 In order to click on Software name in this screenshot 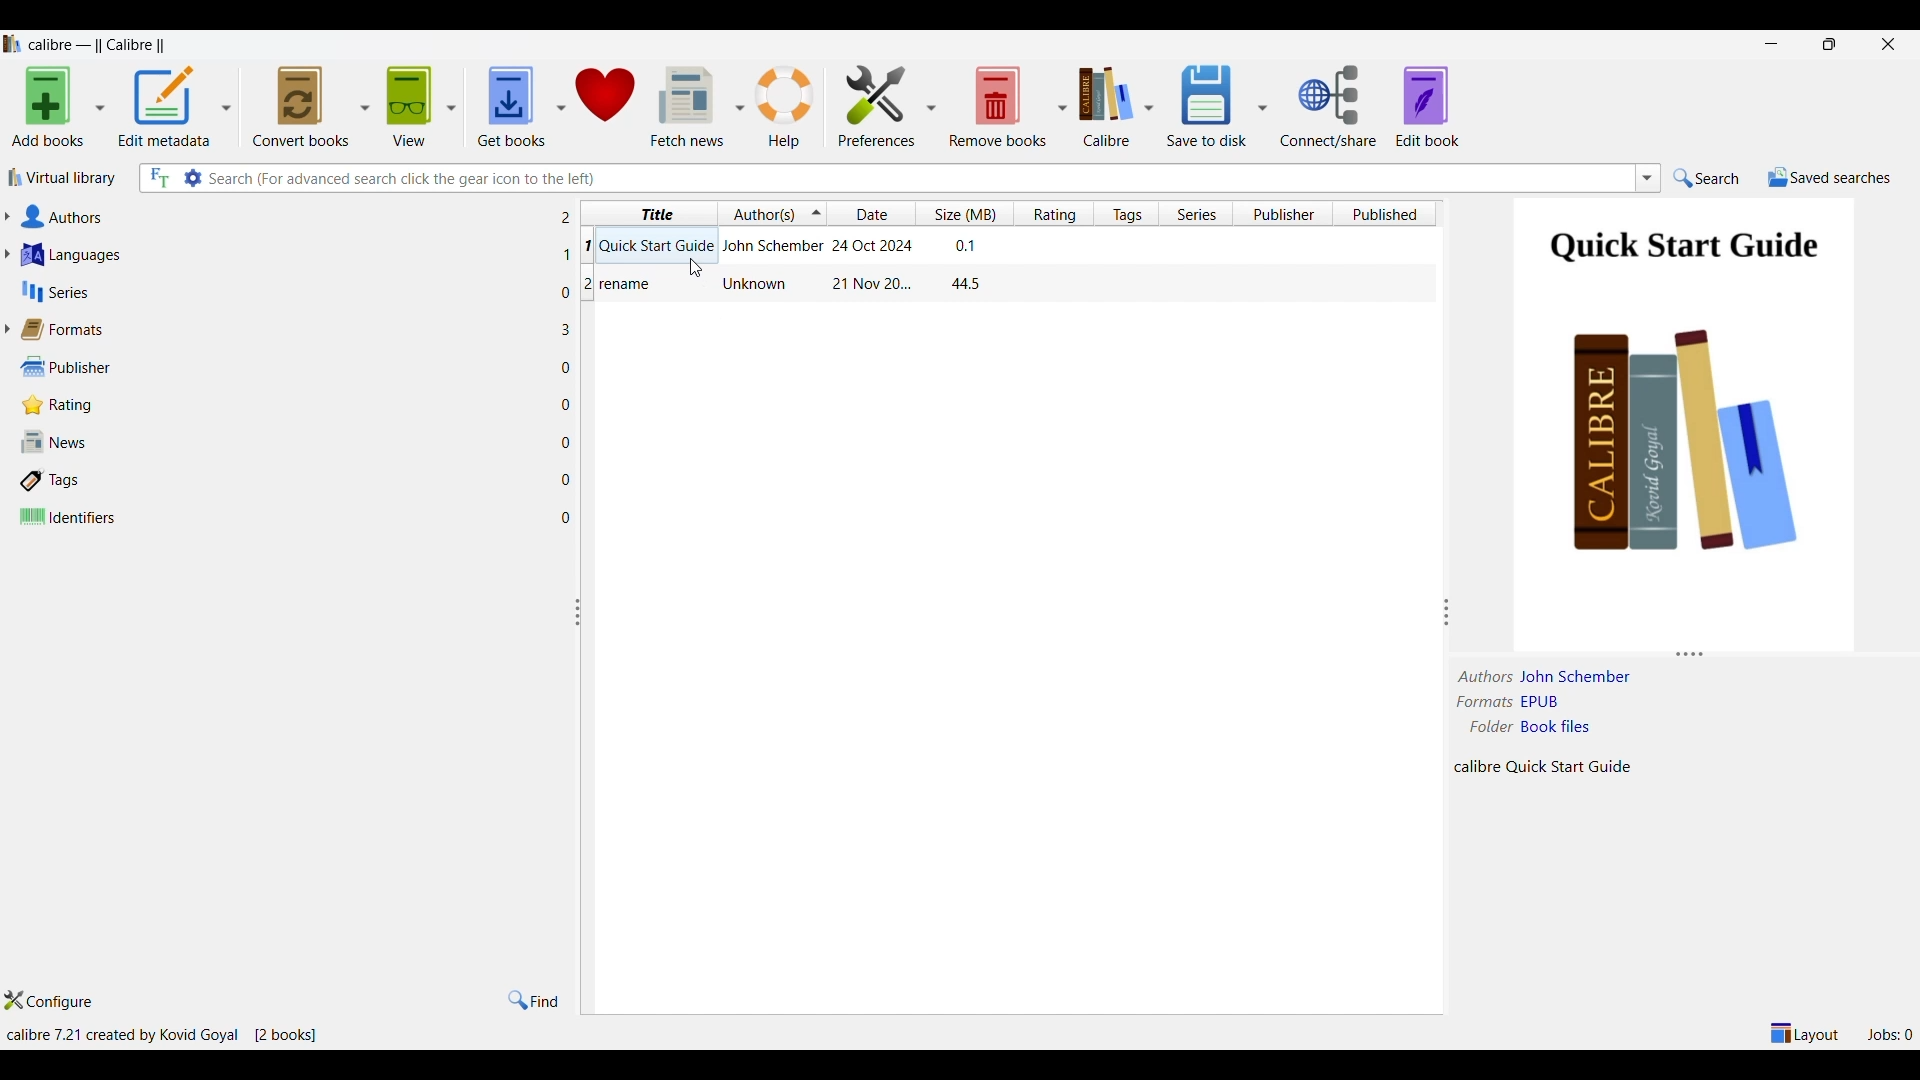, I will do `click(101, 45)`.